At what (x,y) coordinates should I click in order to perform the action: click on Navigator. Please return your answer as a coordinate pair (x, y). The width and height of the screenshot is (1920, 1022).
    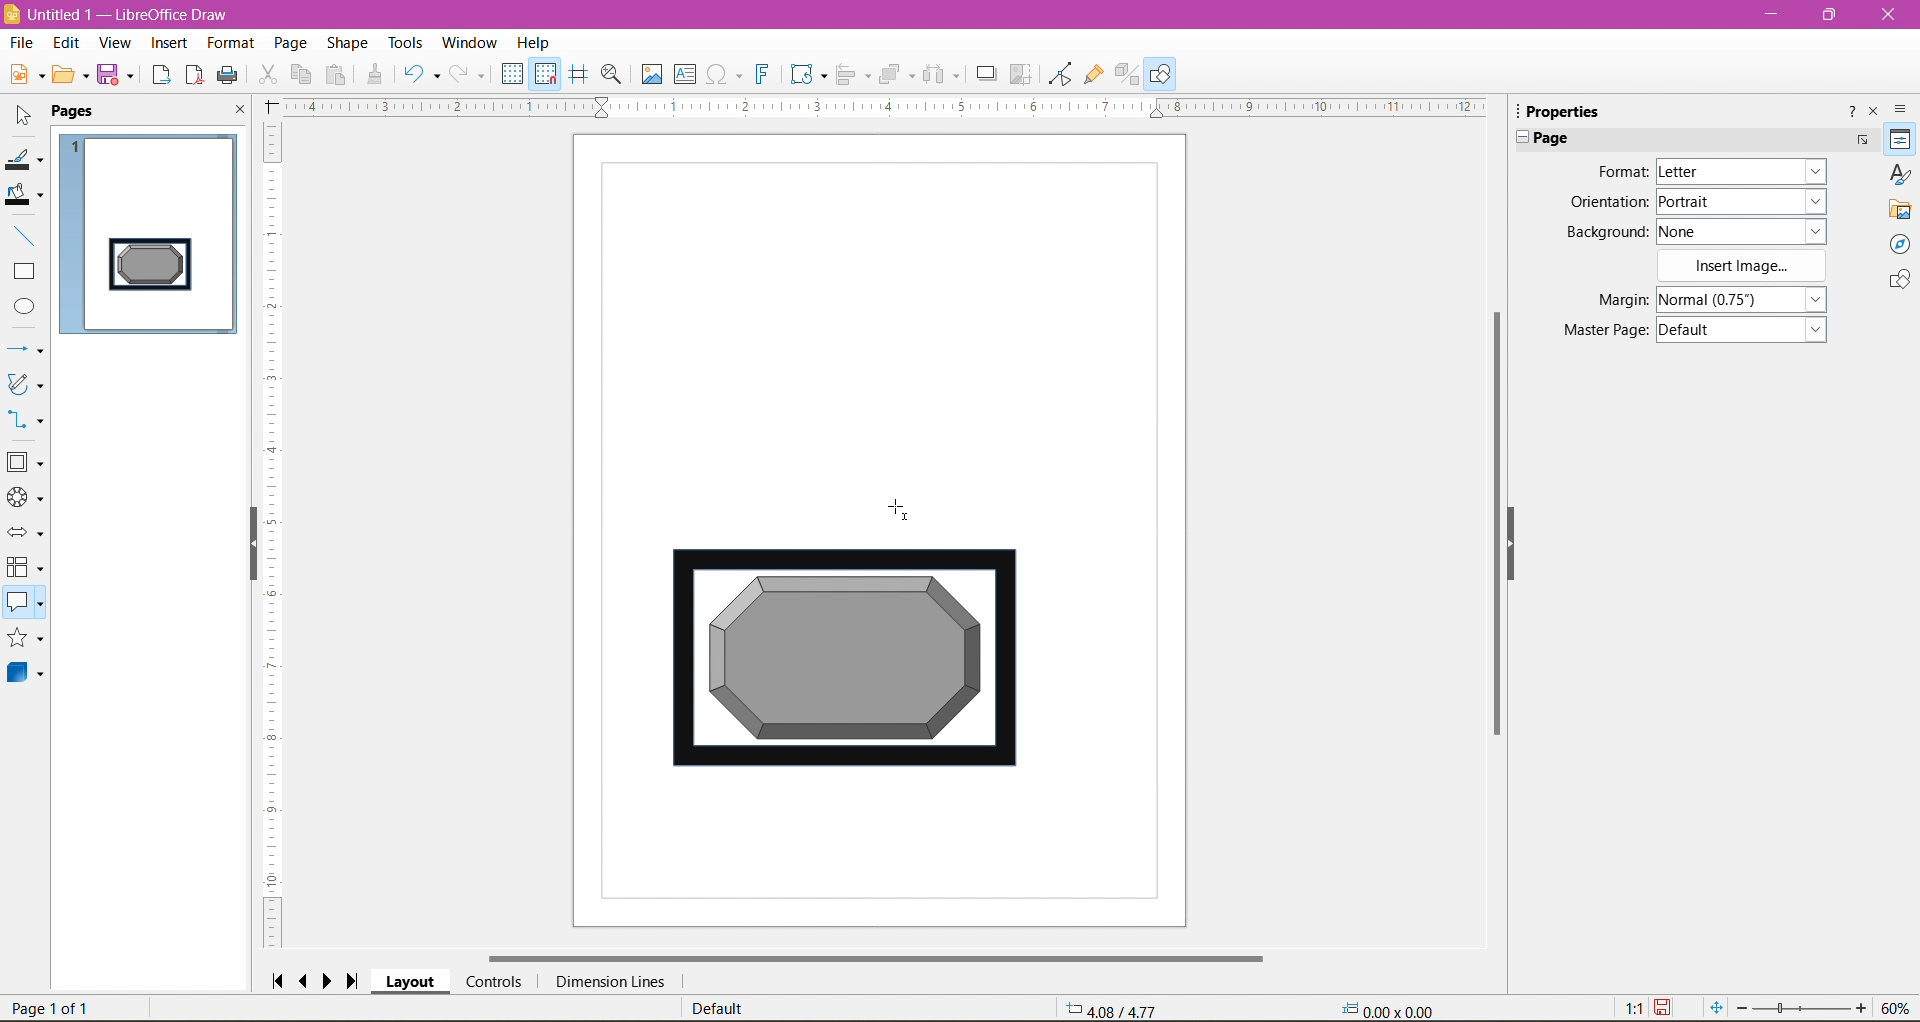
    Looking at the image, I should click on (1900, 245).